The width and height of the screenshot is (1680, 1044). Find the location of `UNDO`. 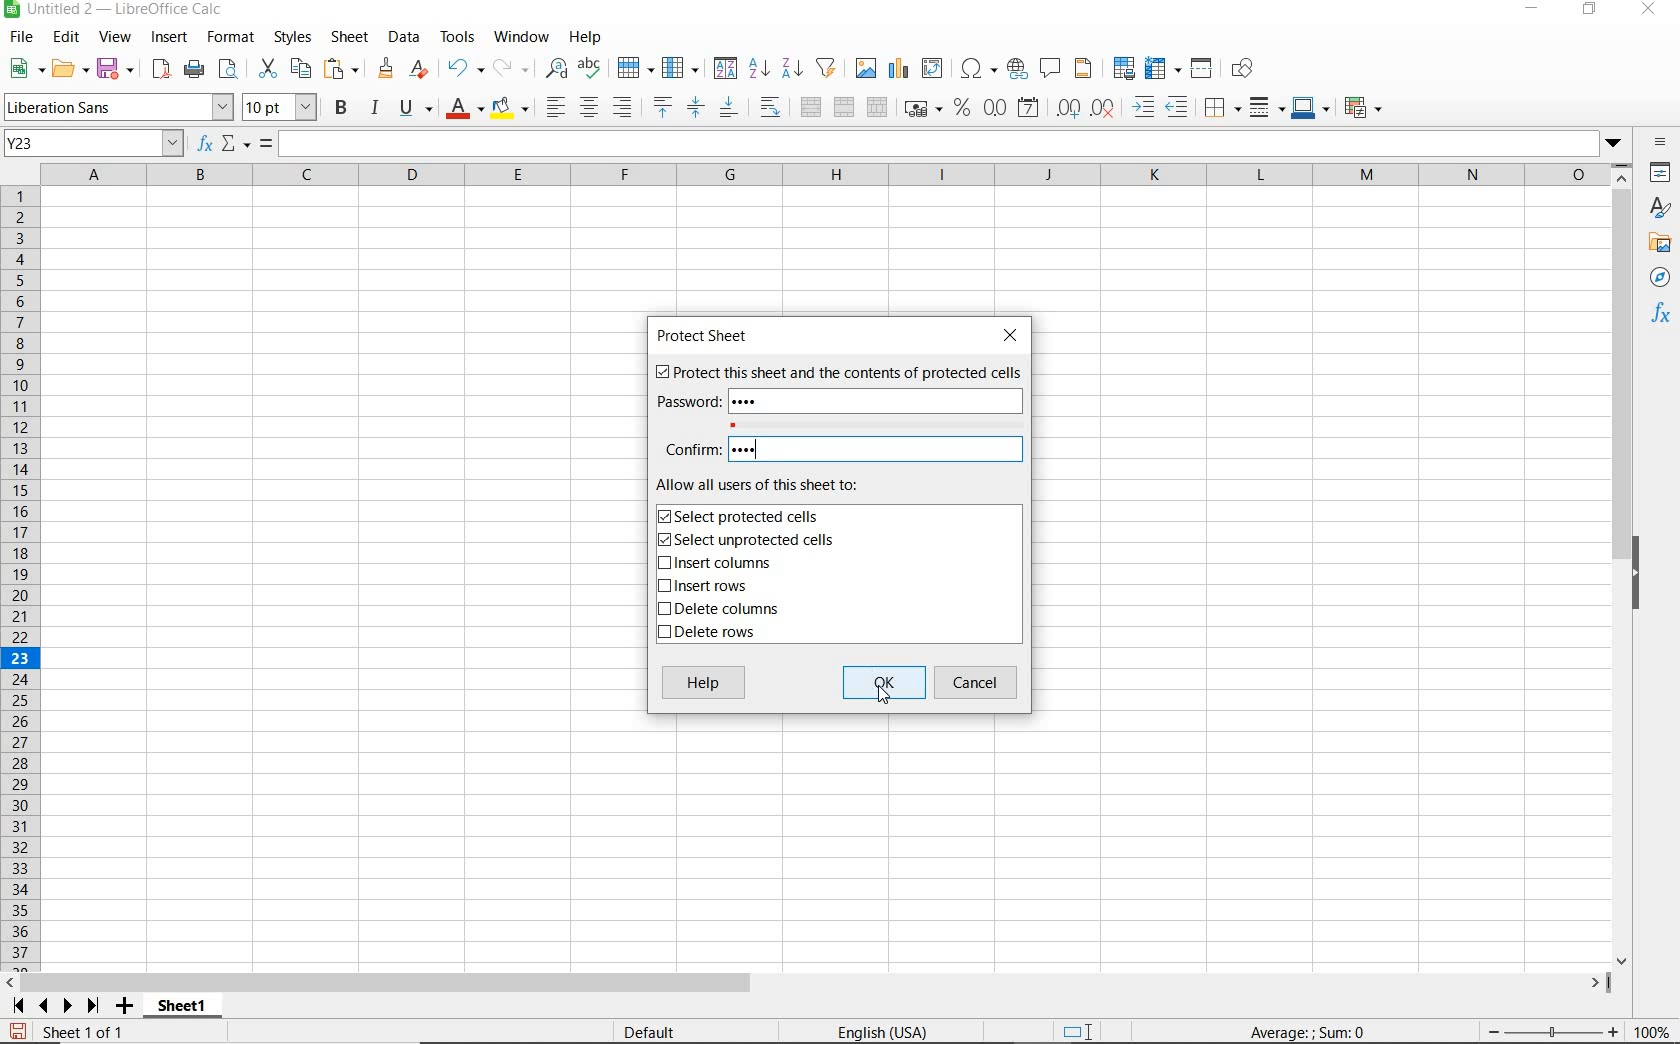

UNDO is located at coordinates (464, 69).